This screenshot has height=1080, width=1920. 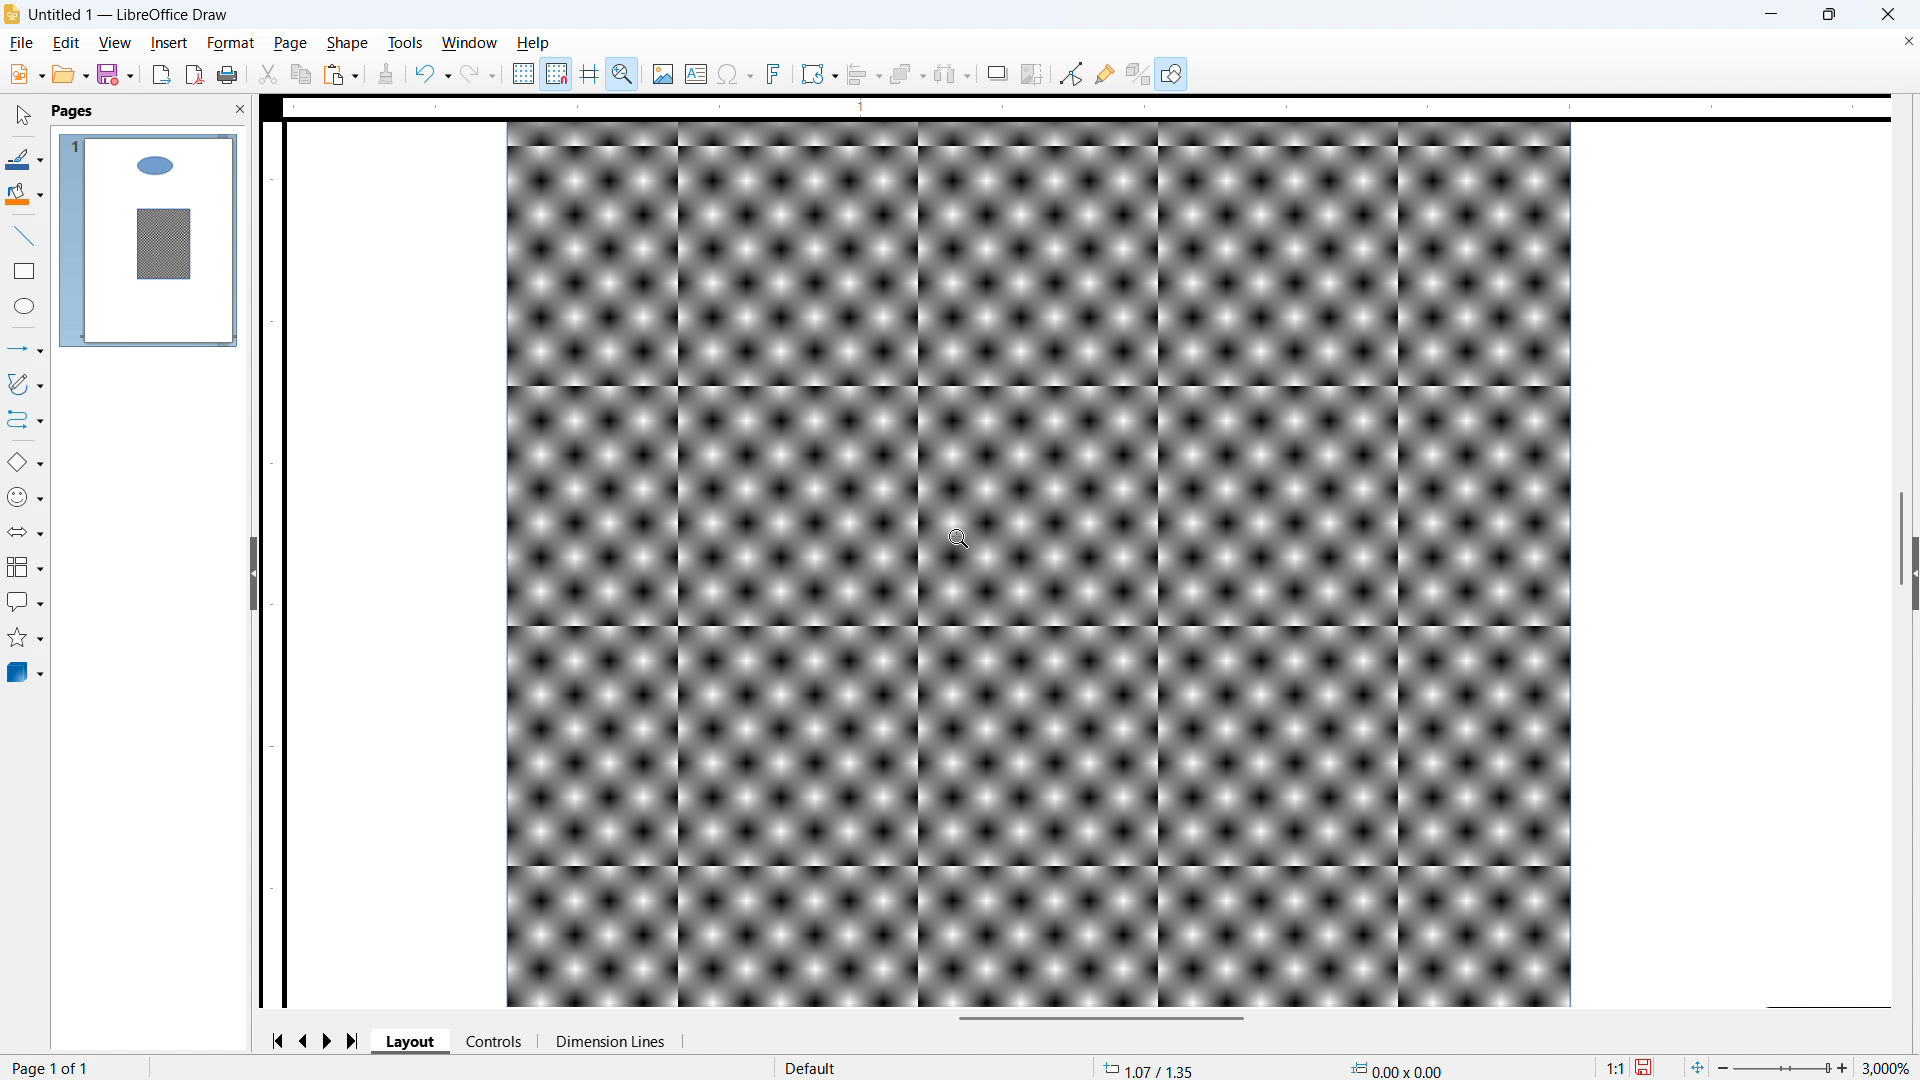 I want to click on maximise , so click(x=1828, y=15).